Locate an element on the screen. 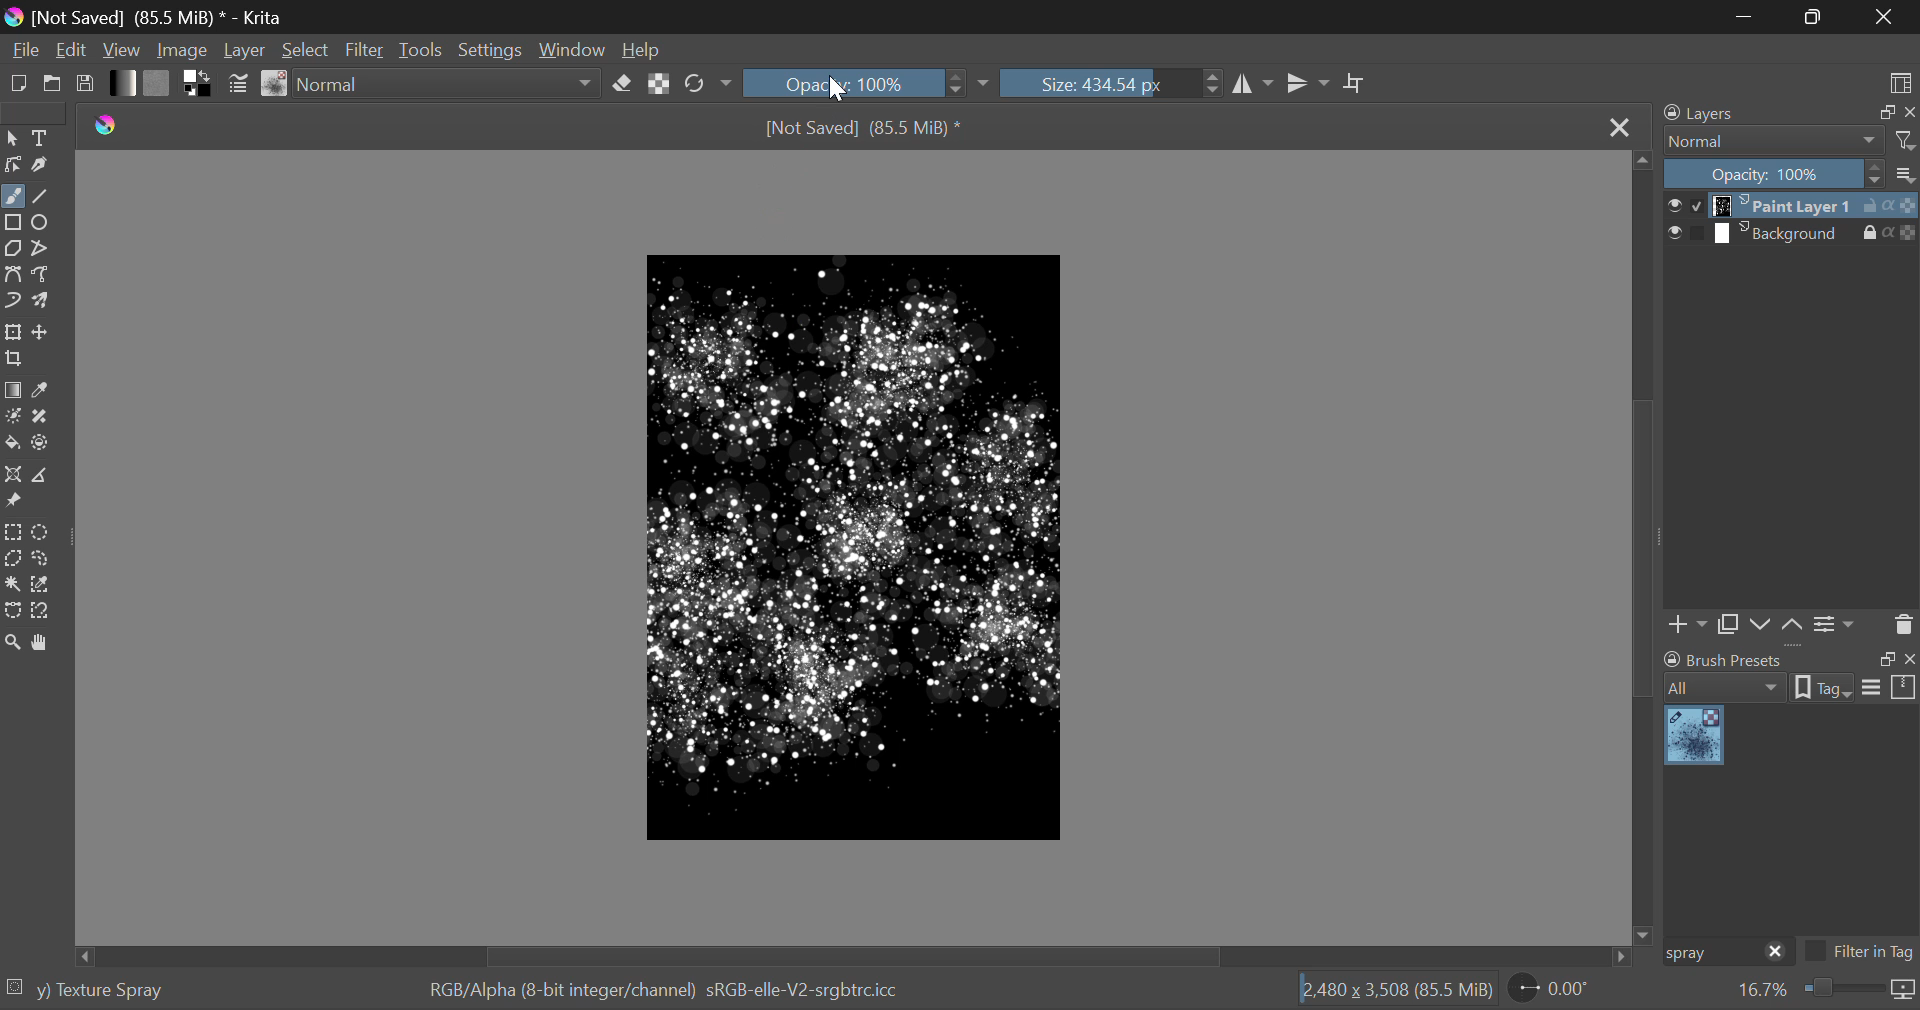 This screenshot has height=1010, width=1920. Move Layer is located at coordinates (41, 331).